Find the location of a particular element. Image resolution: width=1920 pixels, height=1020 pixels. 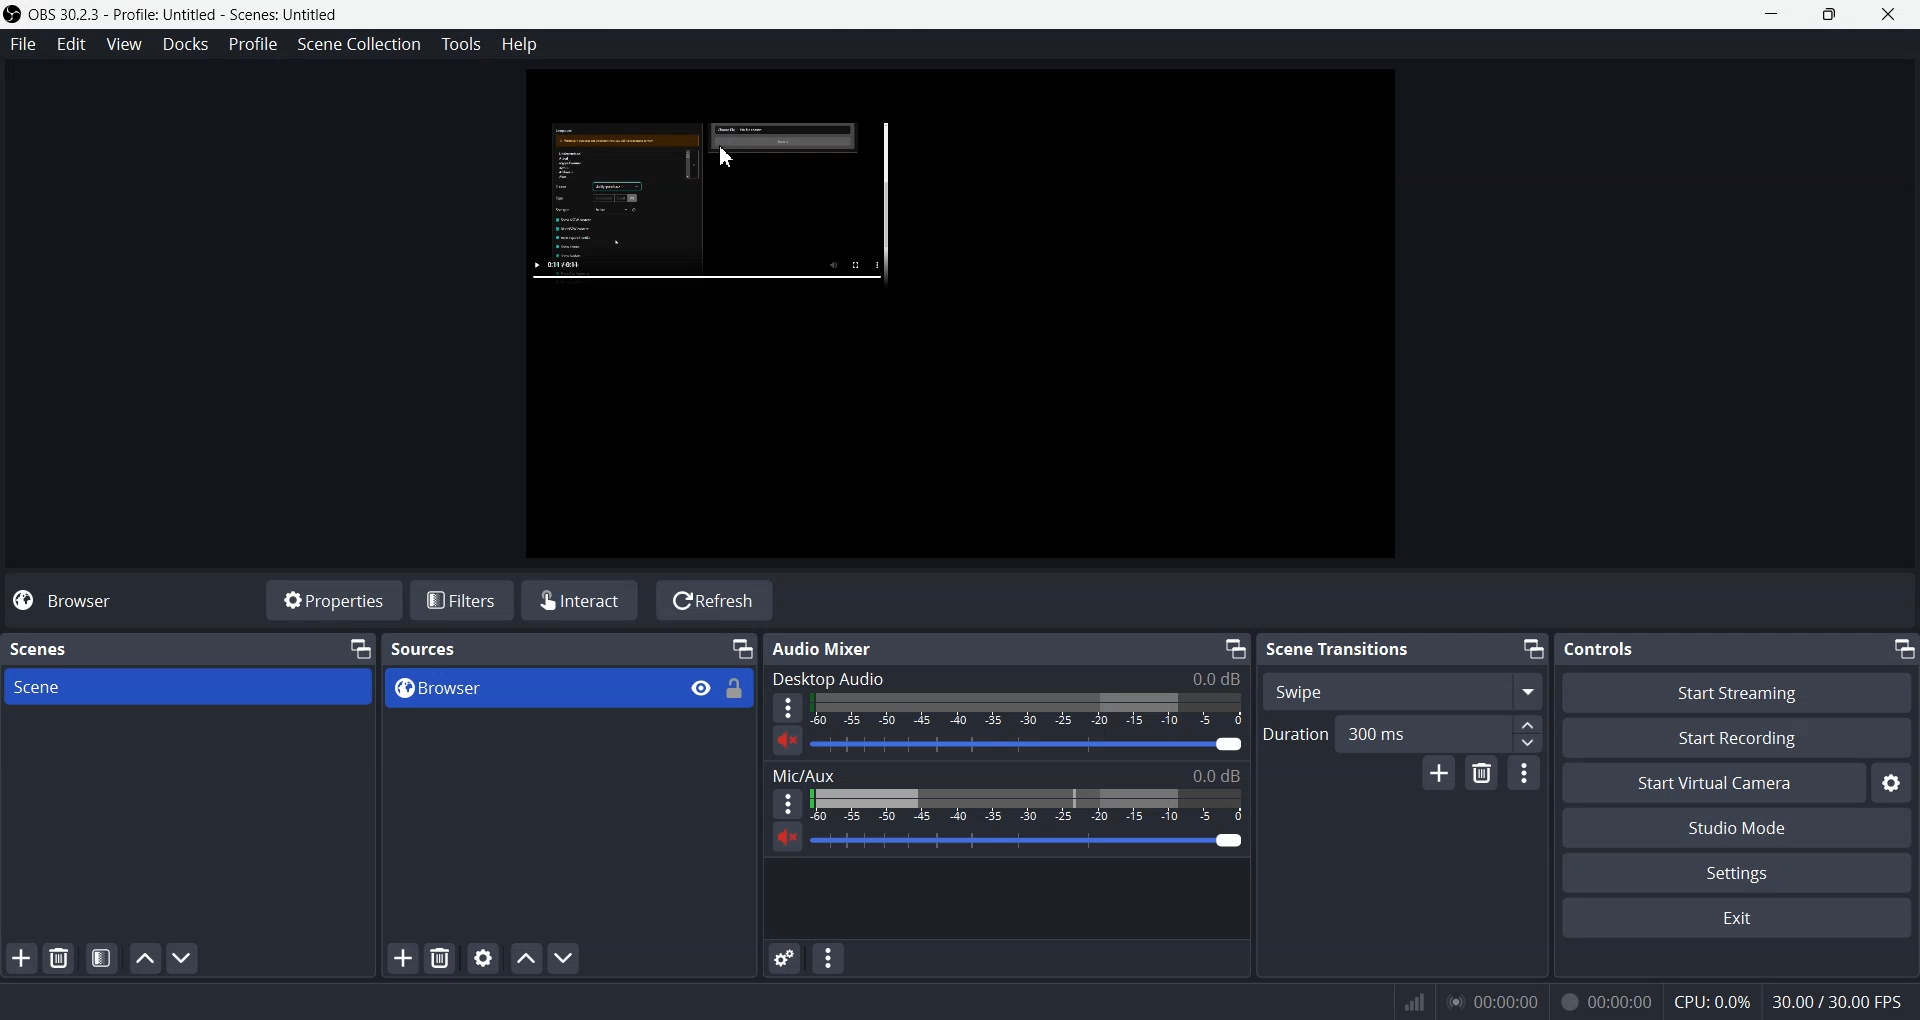

Advance audio properties is located at coordinates (785, 958).